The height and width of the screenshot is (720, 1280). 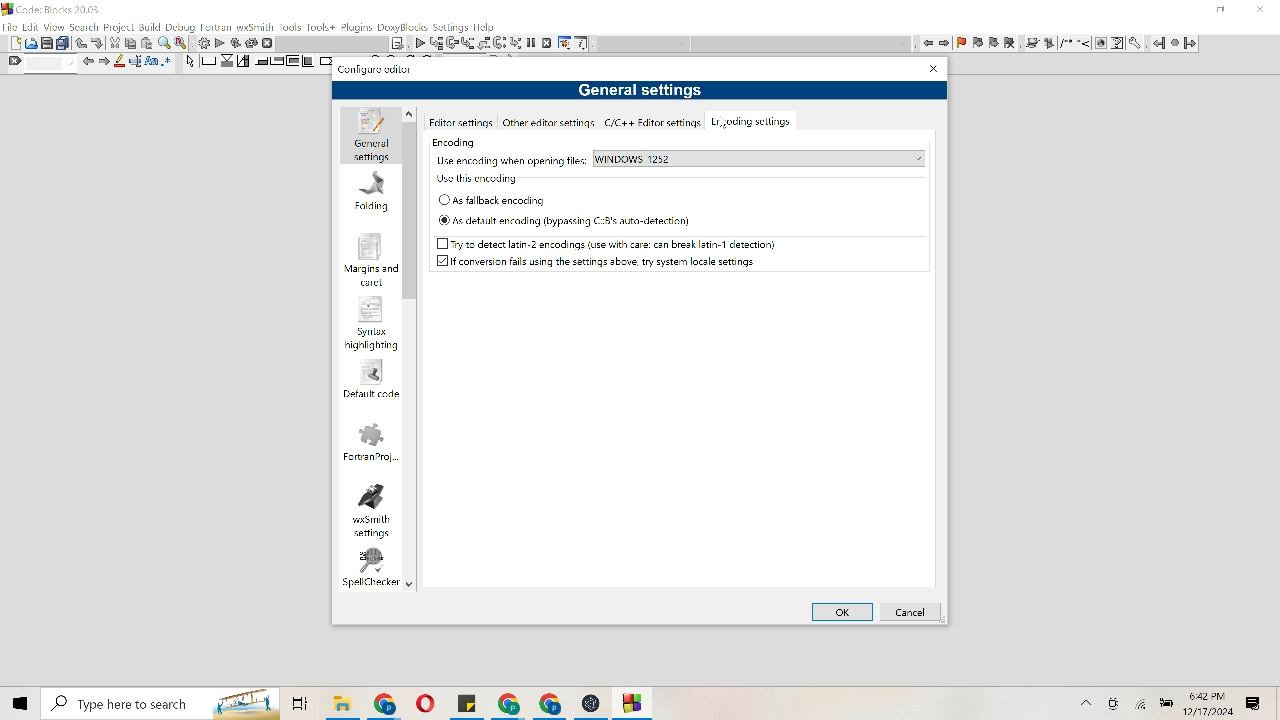 I want to click on Go Back, so click(x=1157, y=43).